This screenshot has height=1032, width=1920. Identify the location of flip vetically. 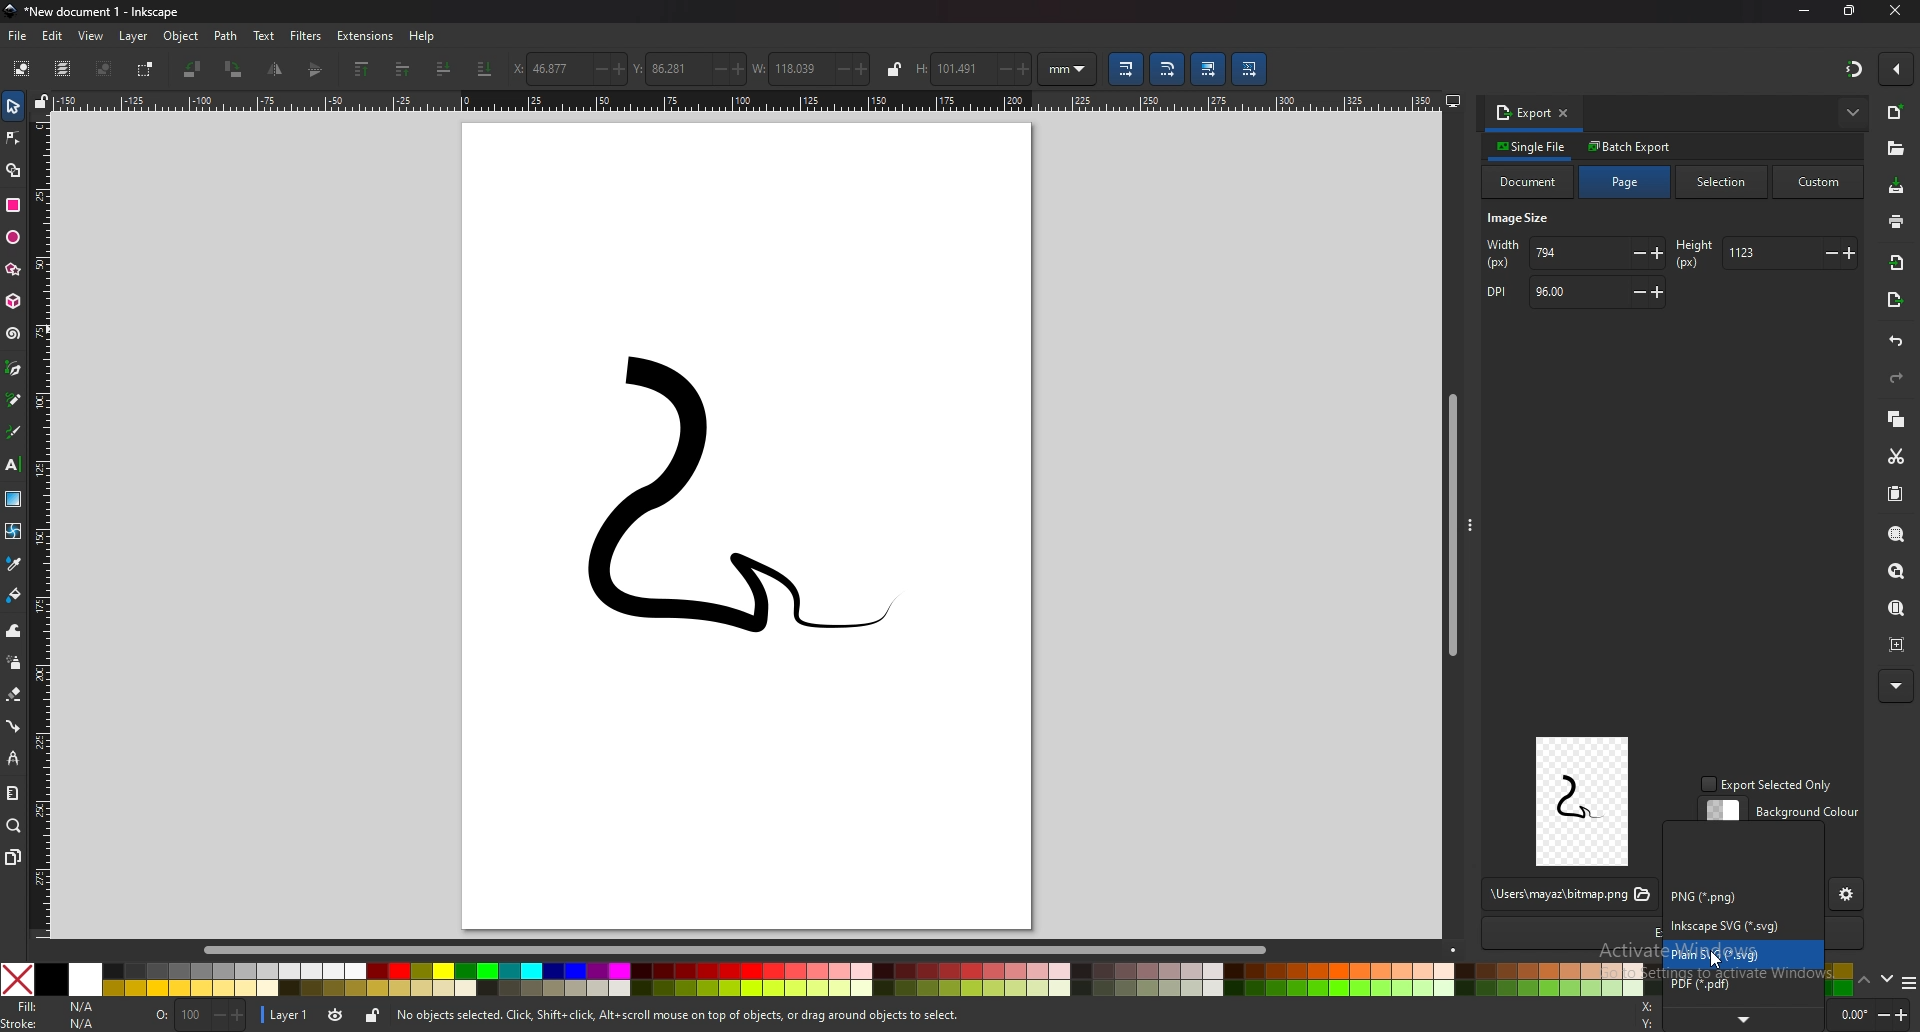
(277, 69).